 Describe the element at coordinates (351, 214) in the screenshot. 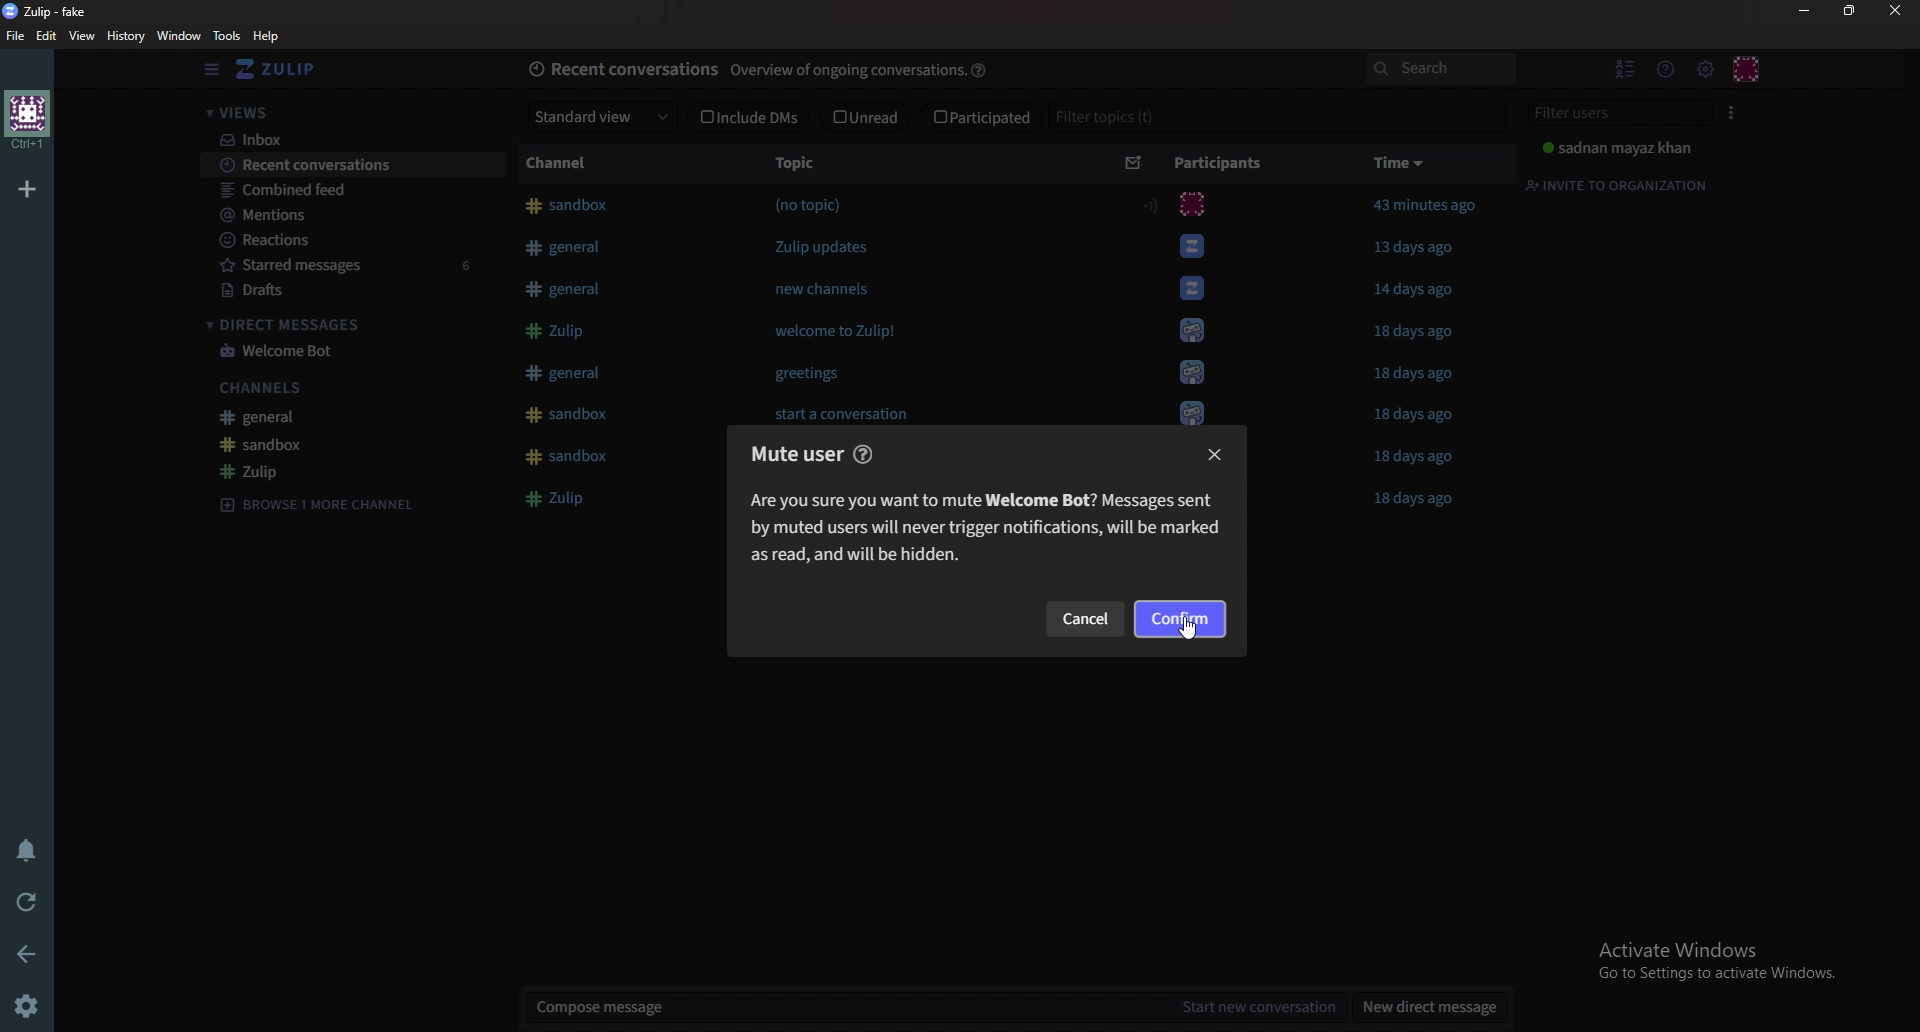

I see `Mentions` at that location.